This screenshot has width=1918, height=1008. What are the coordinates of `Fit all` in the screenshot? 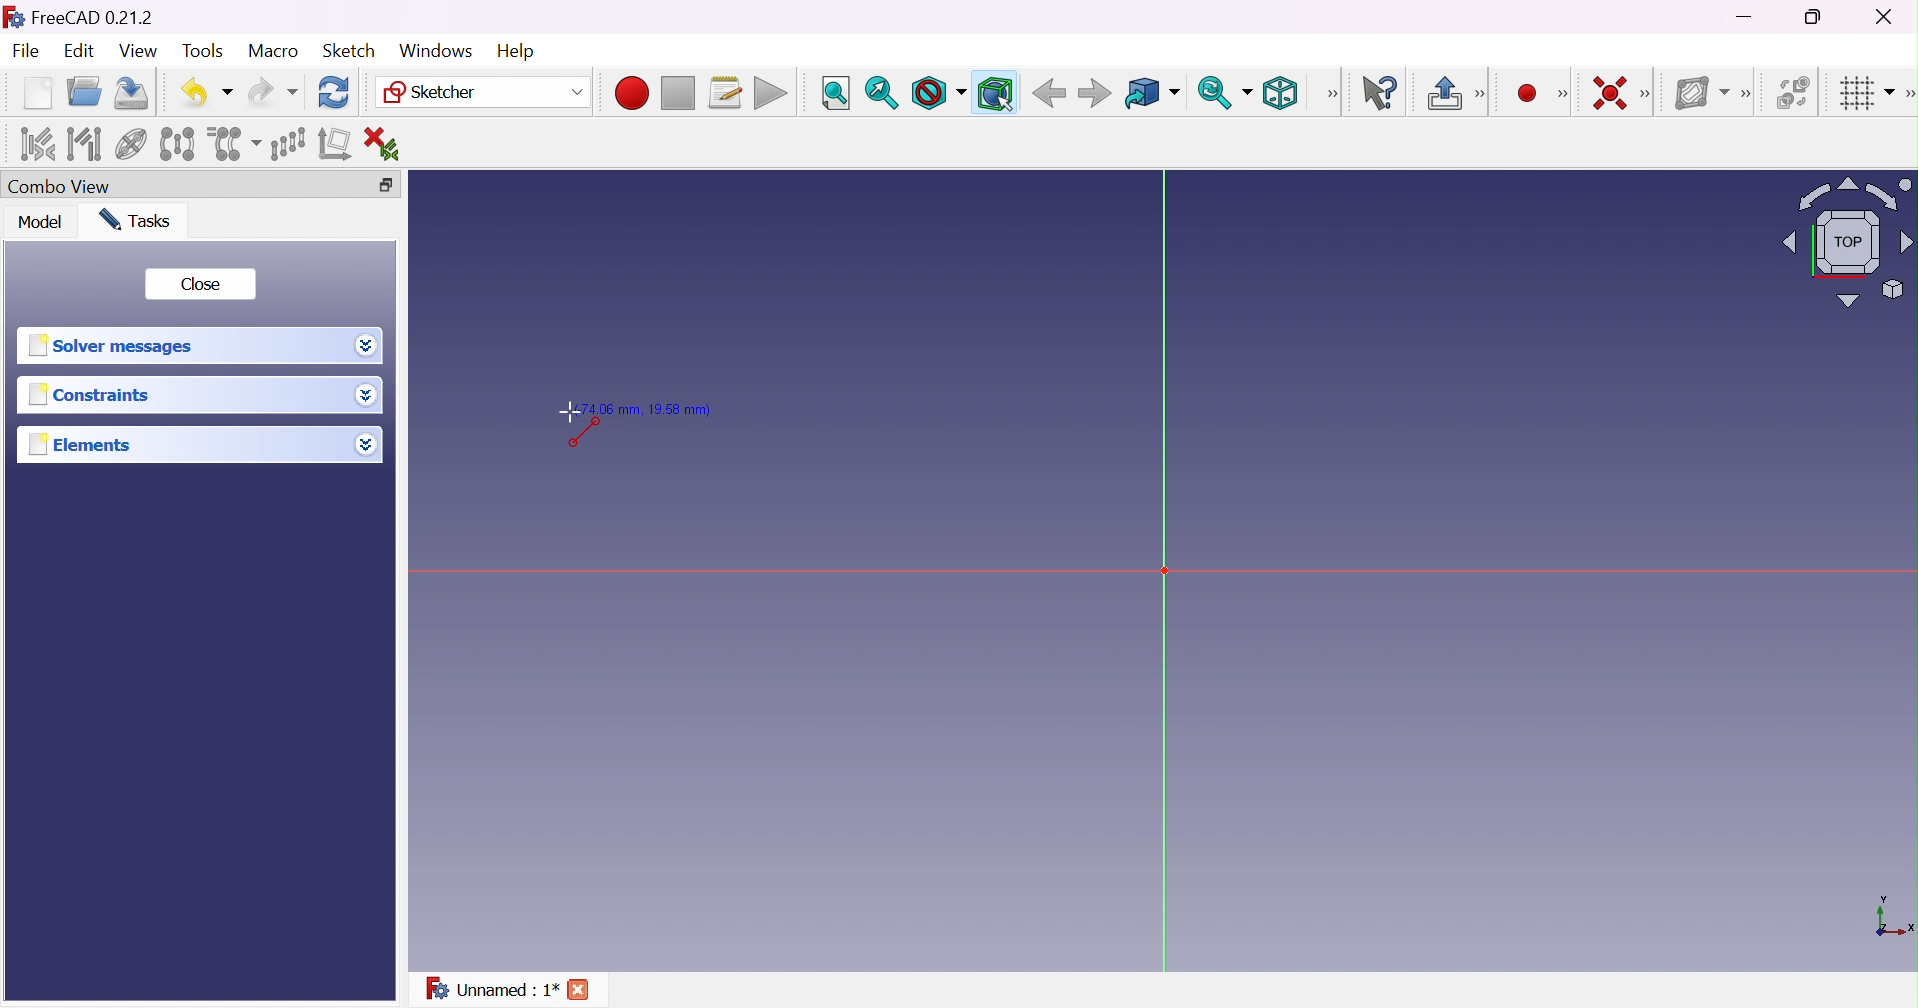 It's located at (834, 93).